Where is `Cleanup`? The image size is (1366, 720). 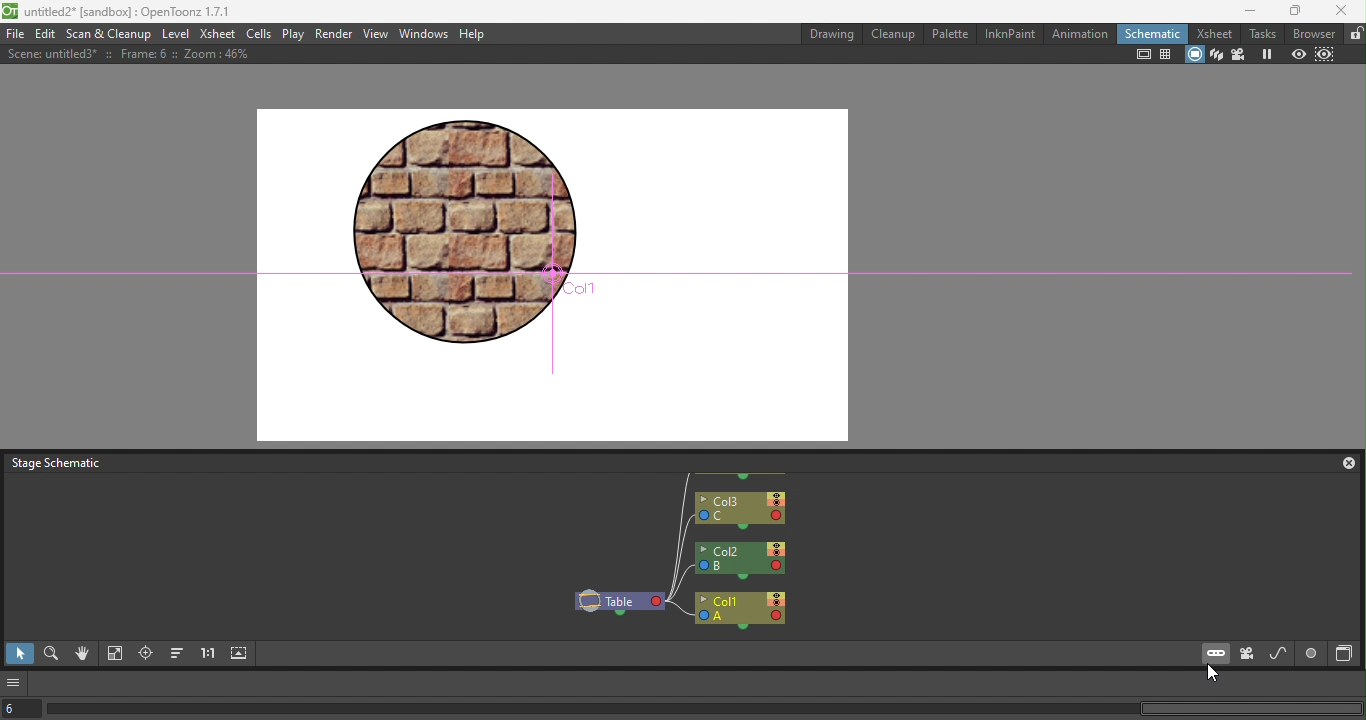
Cleanup is located at coordinates (897, 33).